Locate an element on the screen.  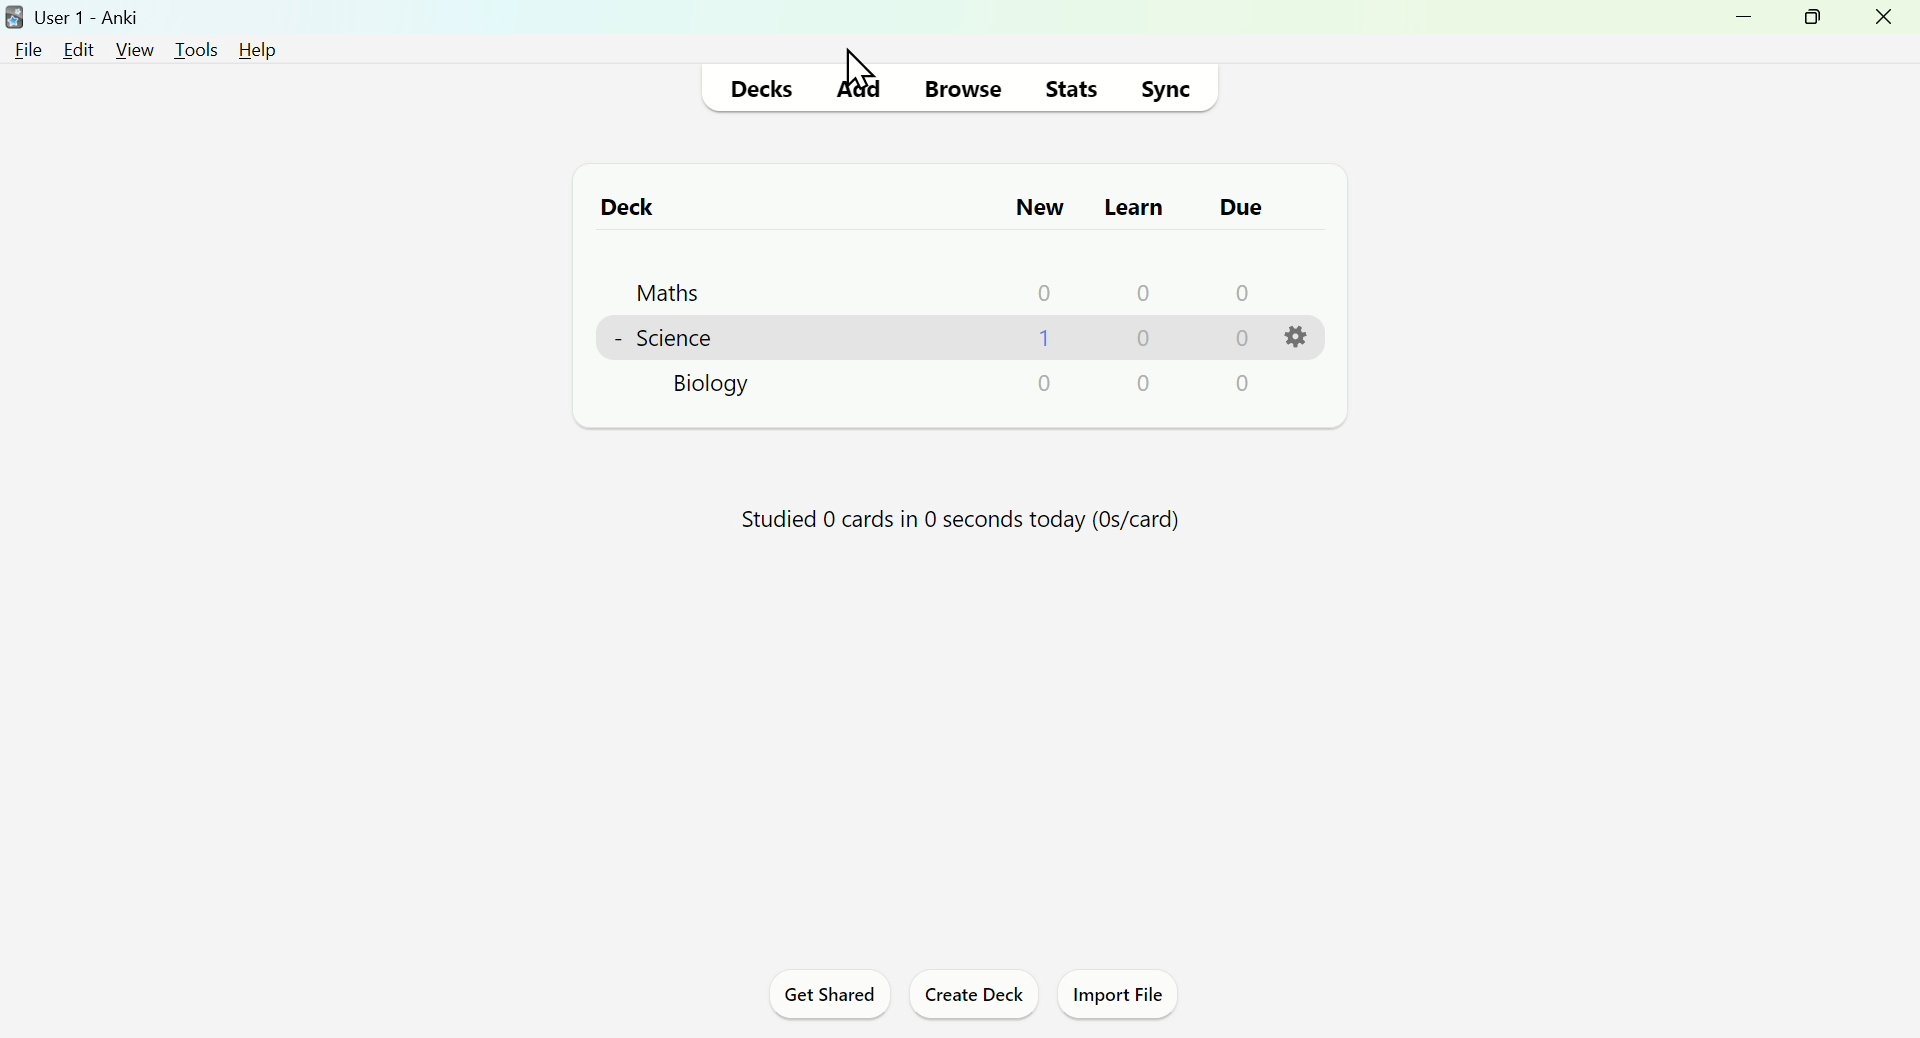
0 is located at coordinates (1044, 382).